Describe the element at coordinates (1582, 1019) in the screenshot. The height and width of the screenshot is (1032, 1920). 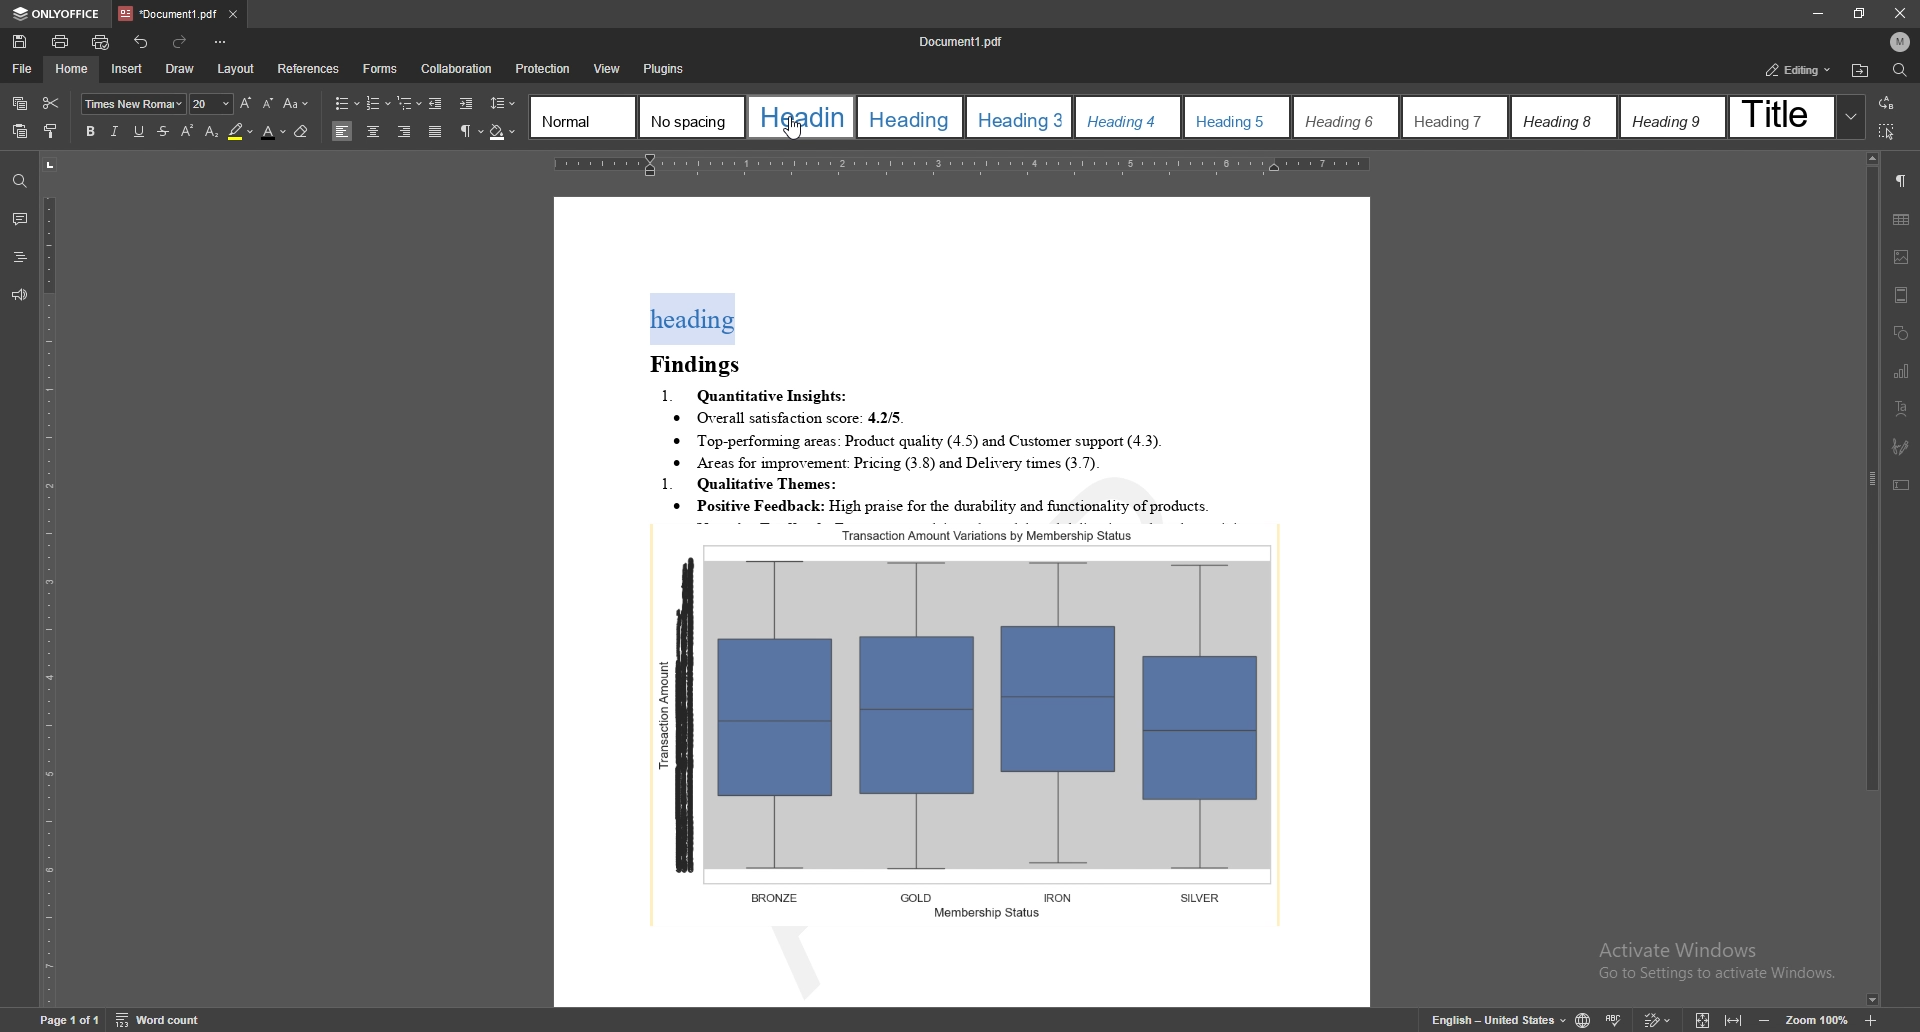
I see `change doc language` at that location.